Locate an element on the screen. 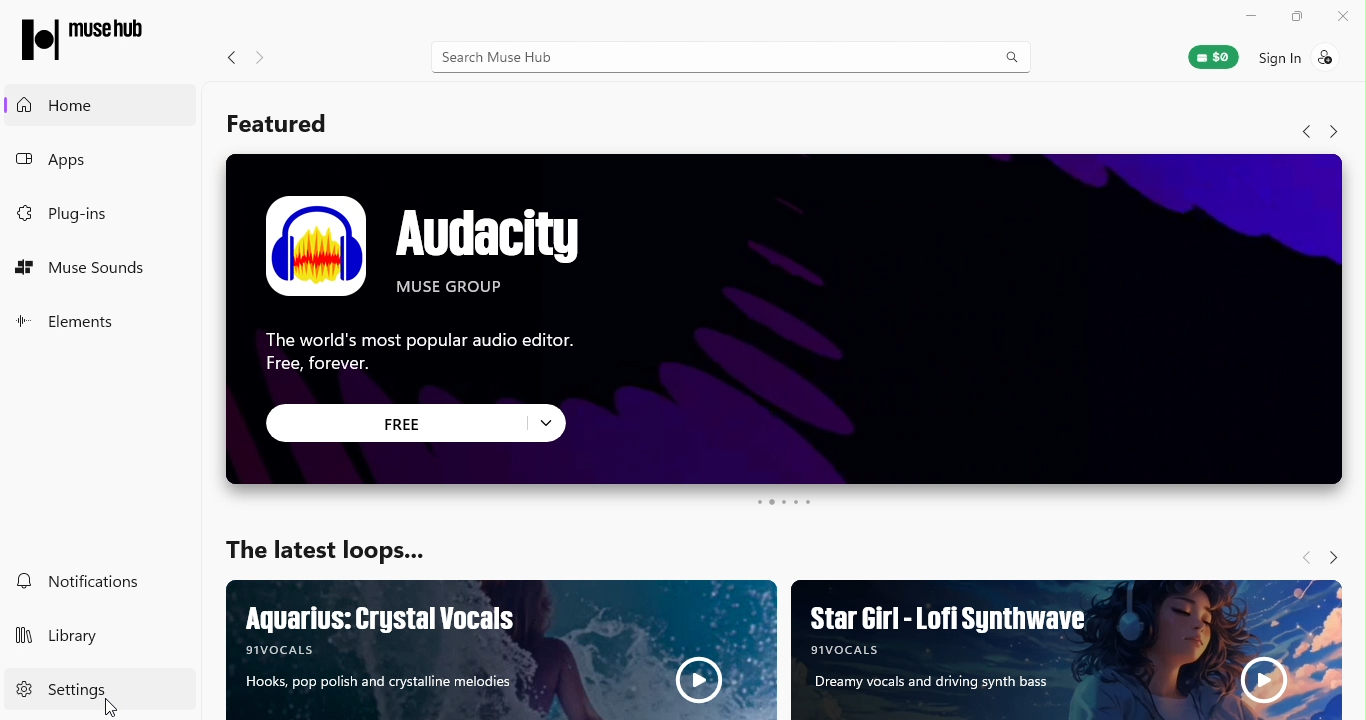 This screenshot has height=720, width=1366. Notifications is located at coordinates (82, 578).